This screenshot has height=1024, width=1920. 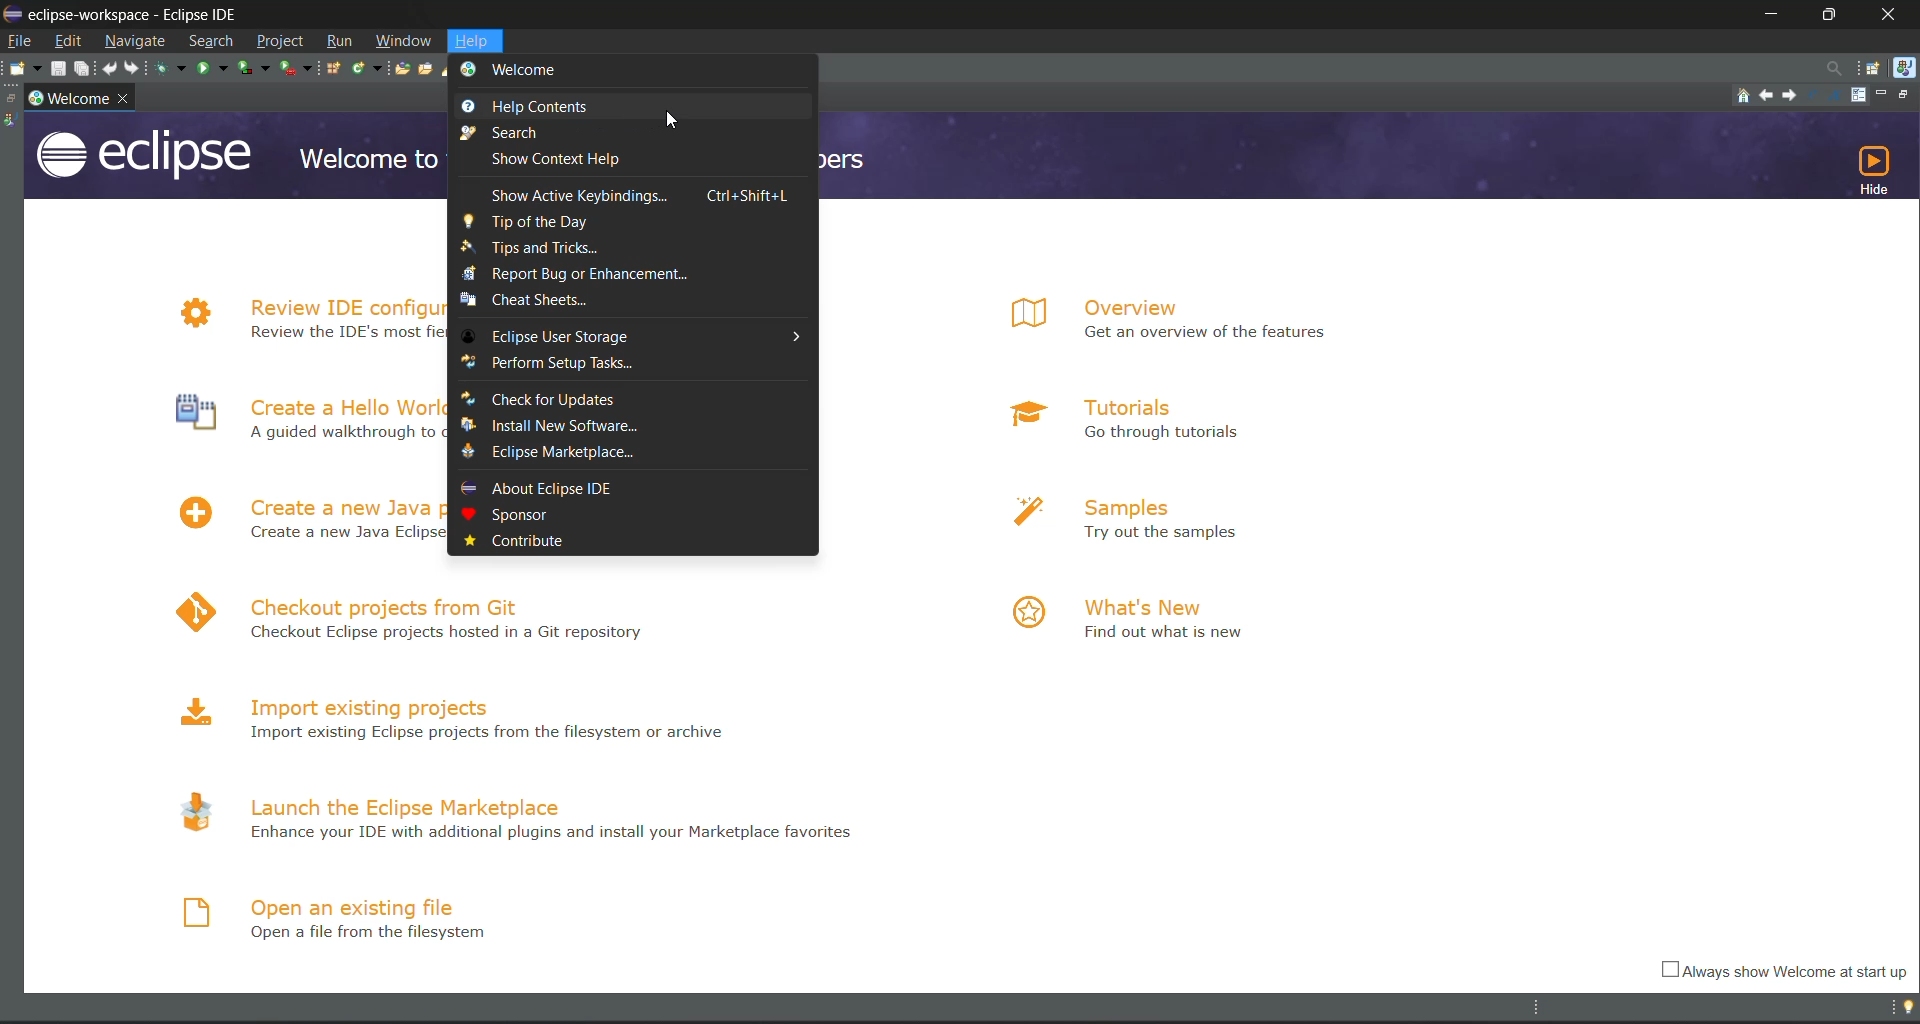 What do you see at coordinates (455, 638) in the screenshot?
I see `Checkout Eclipse projects hosted in a Git repository` at bounding box center [455, 638].